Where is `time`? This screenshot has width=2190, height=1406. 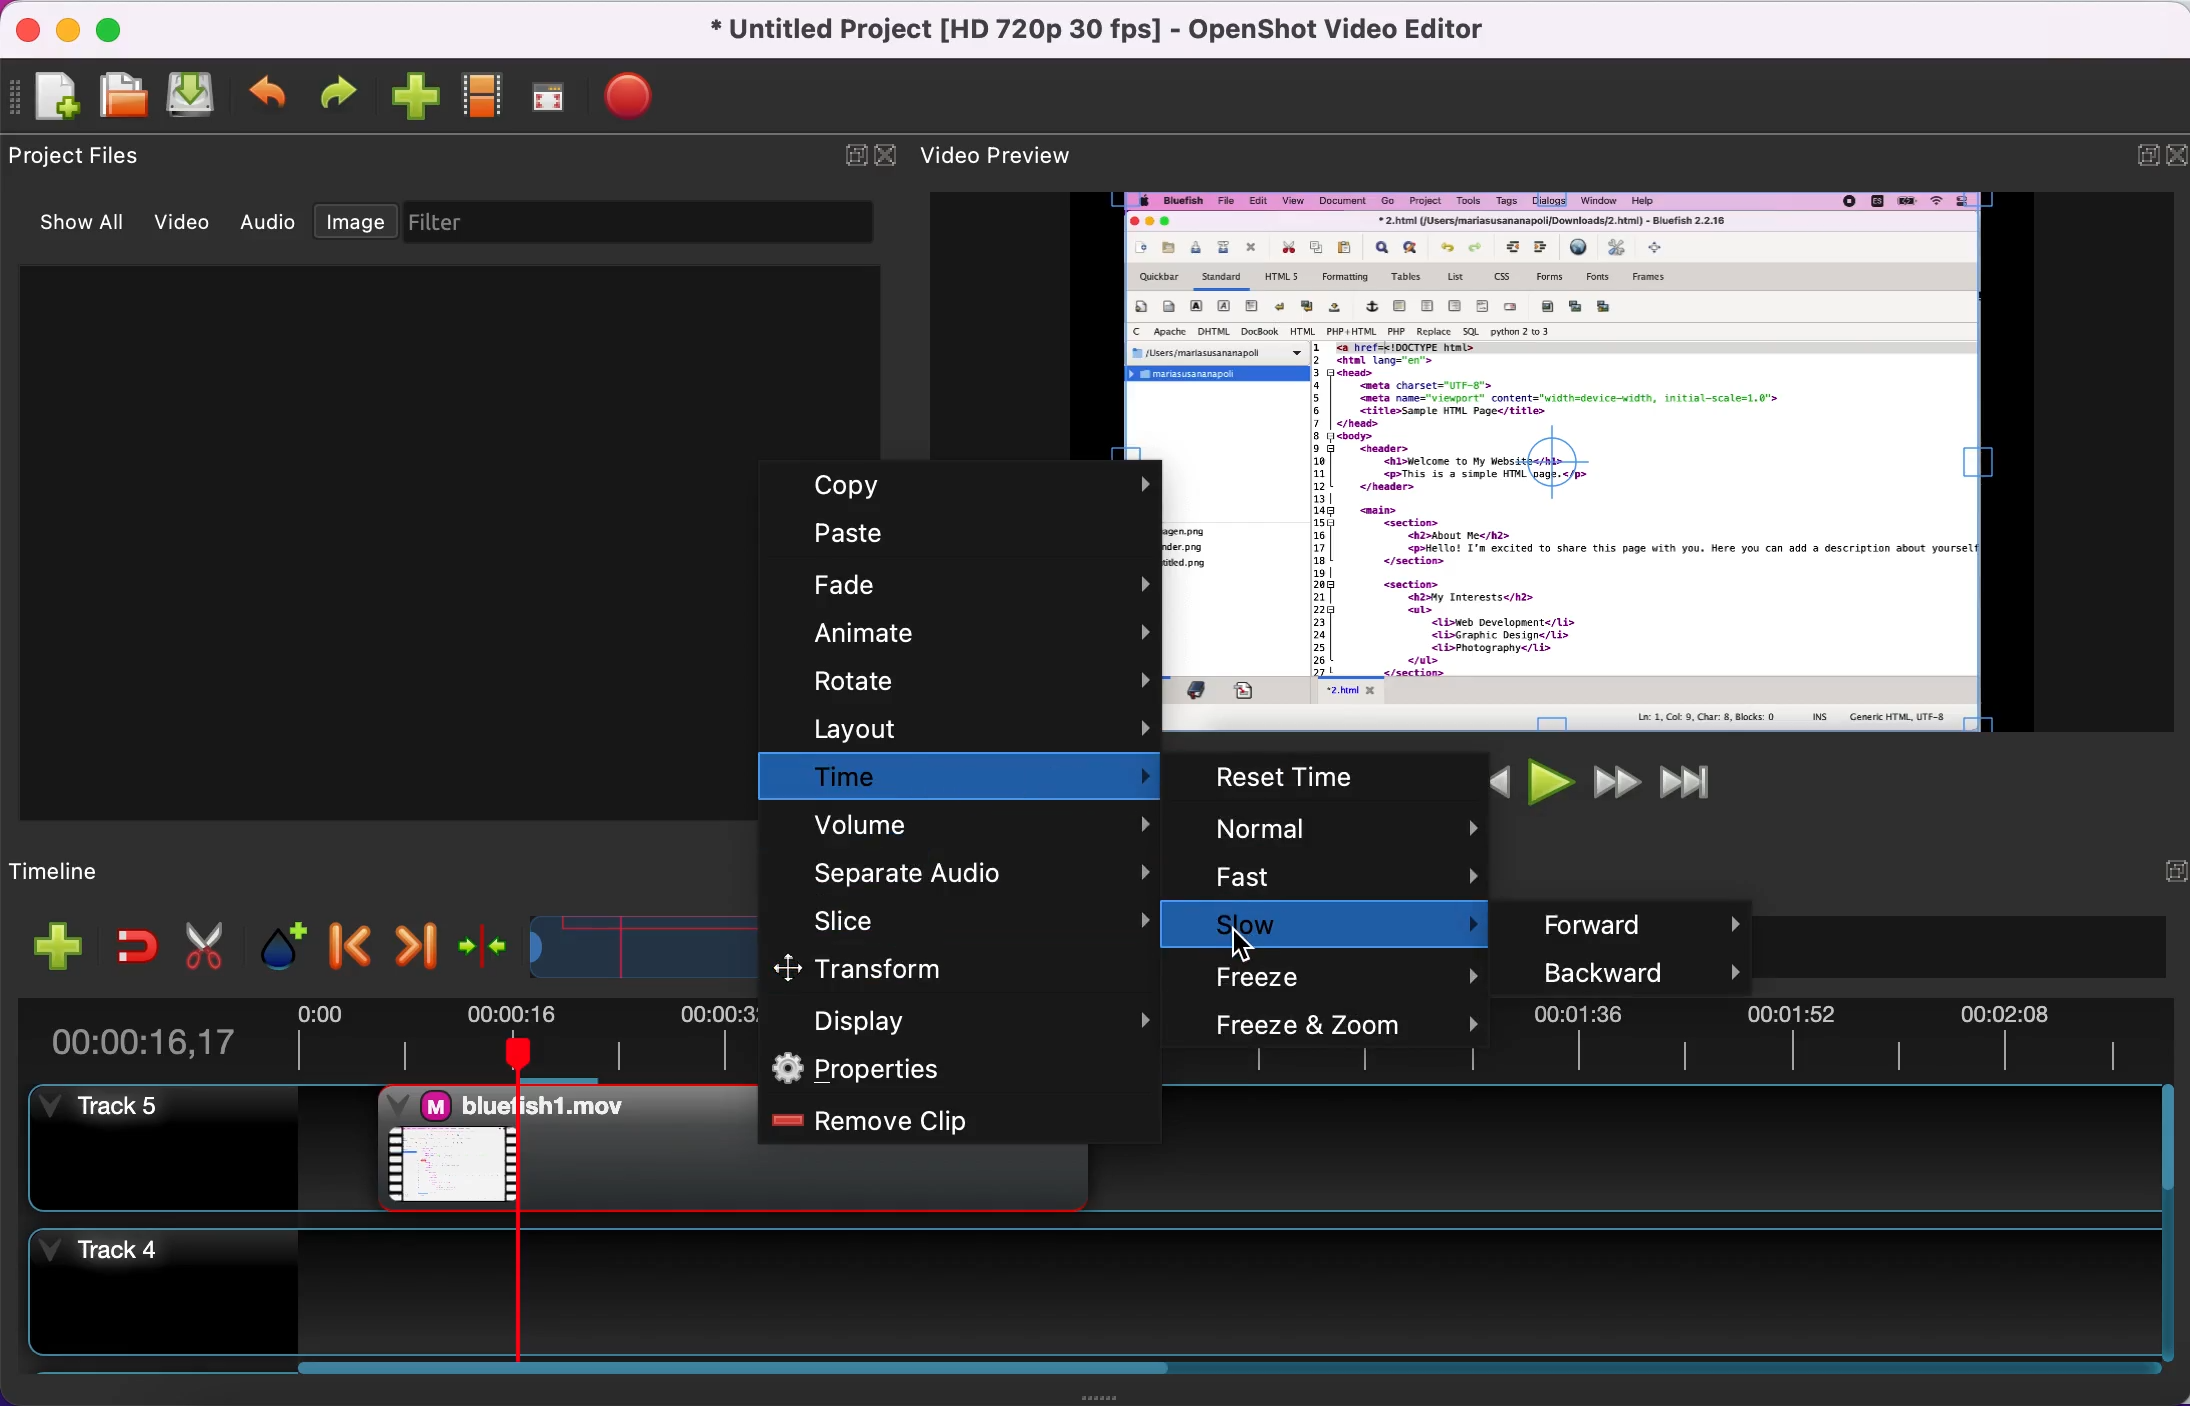
time is located at coordinates (964, 777).